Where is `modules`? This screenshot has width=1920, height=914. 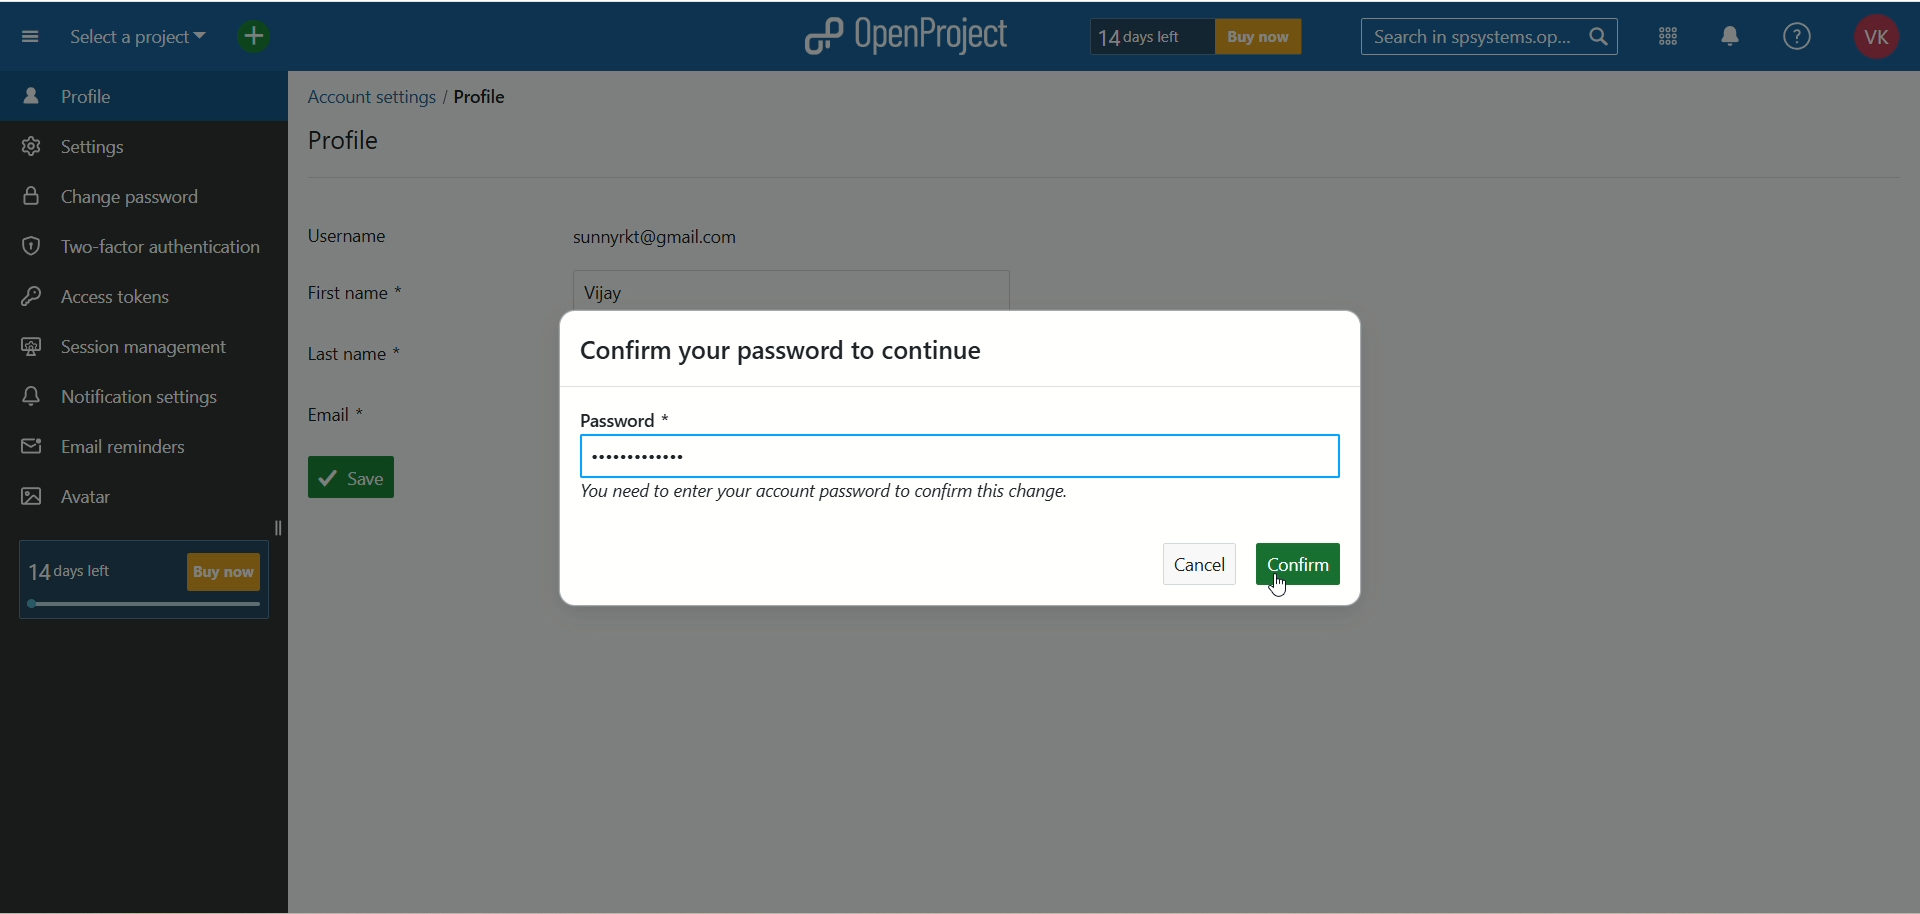
modules is located at coordinates (1670, 41).